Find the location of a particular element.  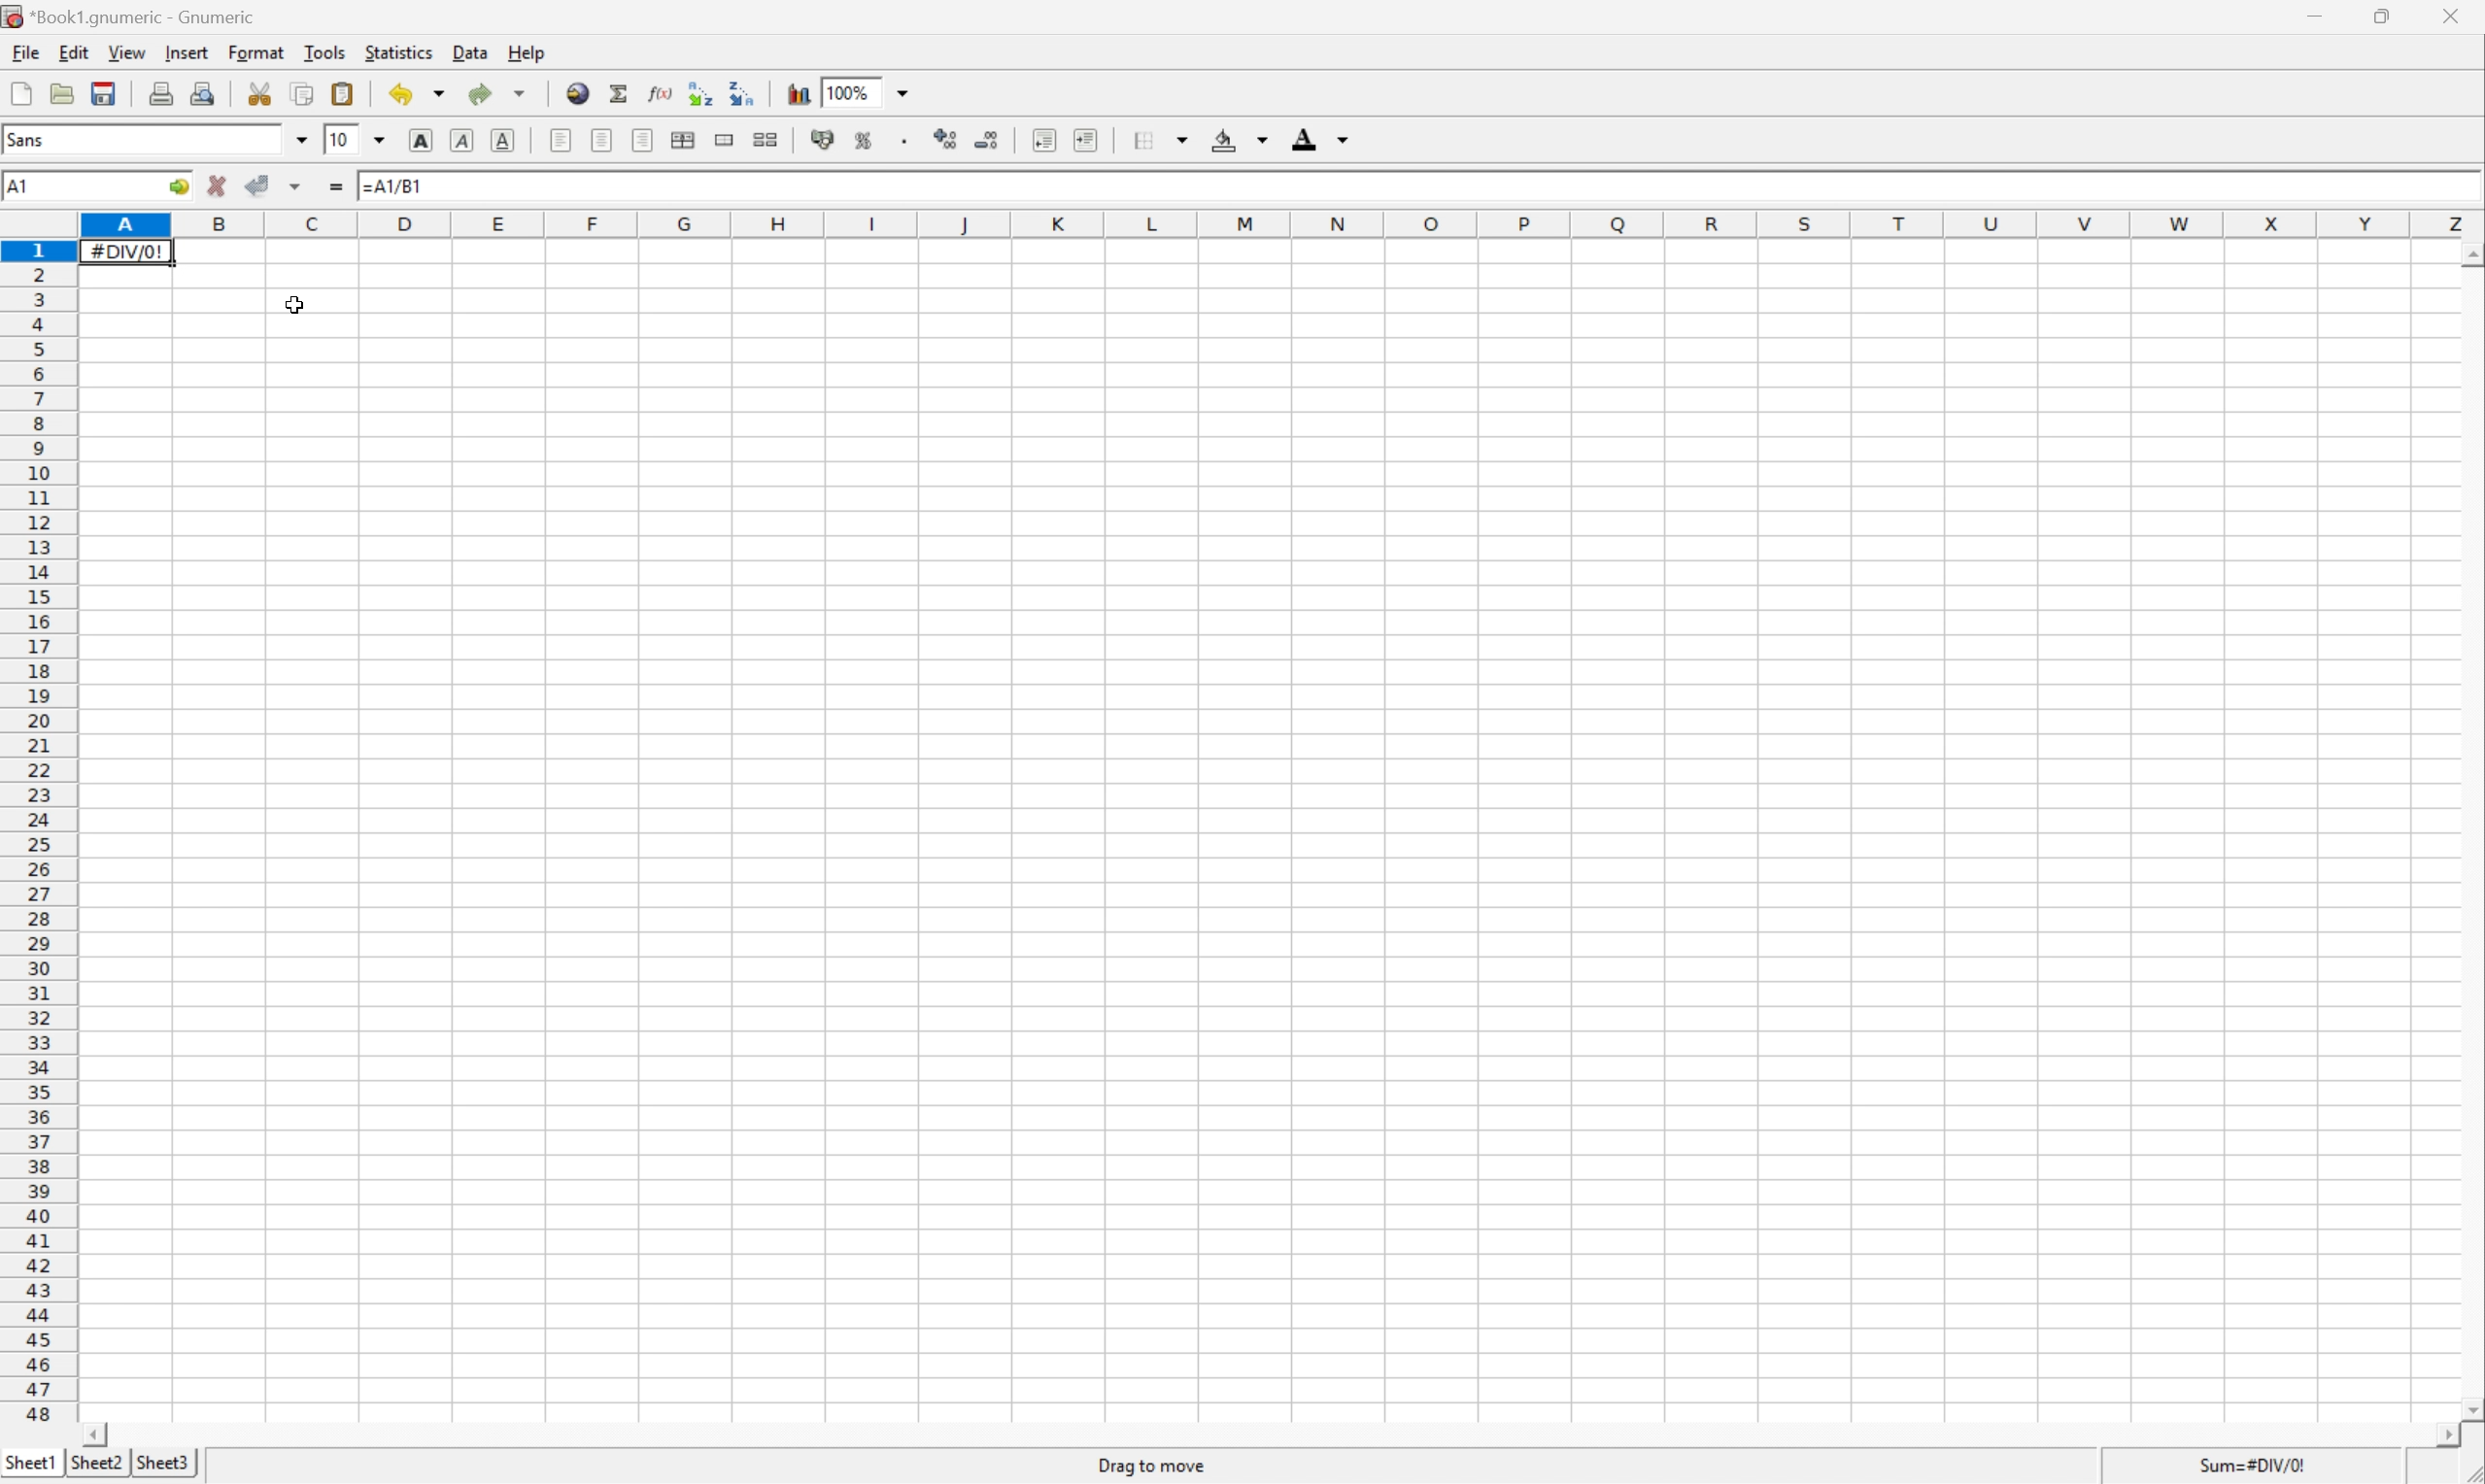

Sort the selected region in ascending order based on the first column selected is located at coordinates (698, 93).